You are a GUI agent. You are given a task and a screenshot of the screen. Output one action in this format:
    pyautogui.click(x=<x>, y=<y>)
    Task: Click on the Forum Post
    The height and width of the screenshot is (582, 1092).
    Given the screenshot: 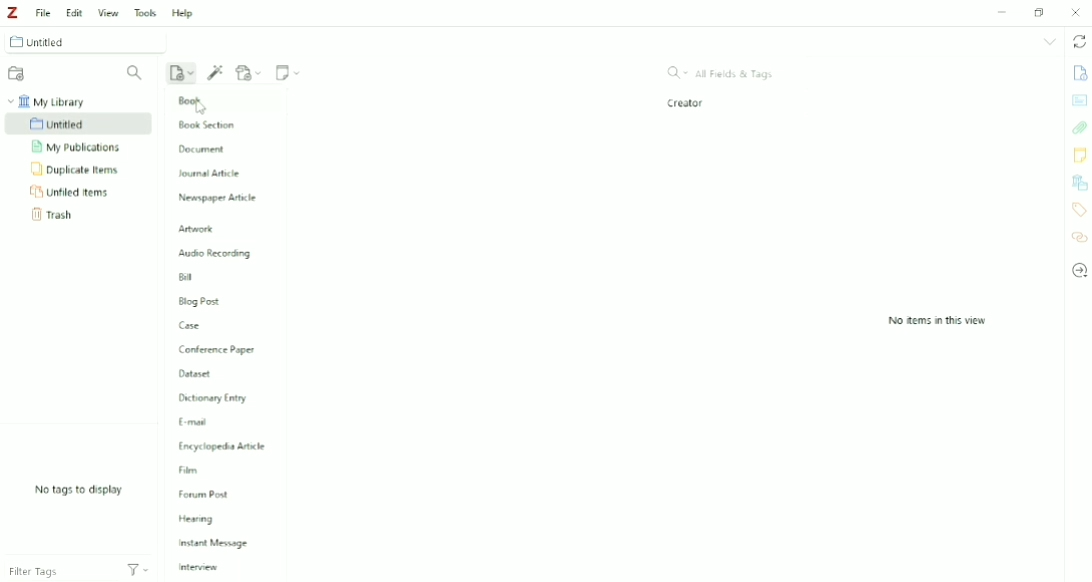 What is the action you would take?
    pyautogui.click(x=203, y=495)
    